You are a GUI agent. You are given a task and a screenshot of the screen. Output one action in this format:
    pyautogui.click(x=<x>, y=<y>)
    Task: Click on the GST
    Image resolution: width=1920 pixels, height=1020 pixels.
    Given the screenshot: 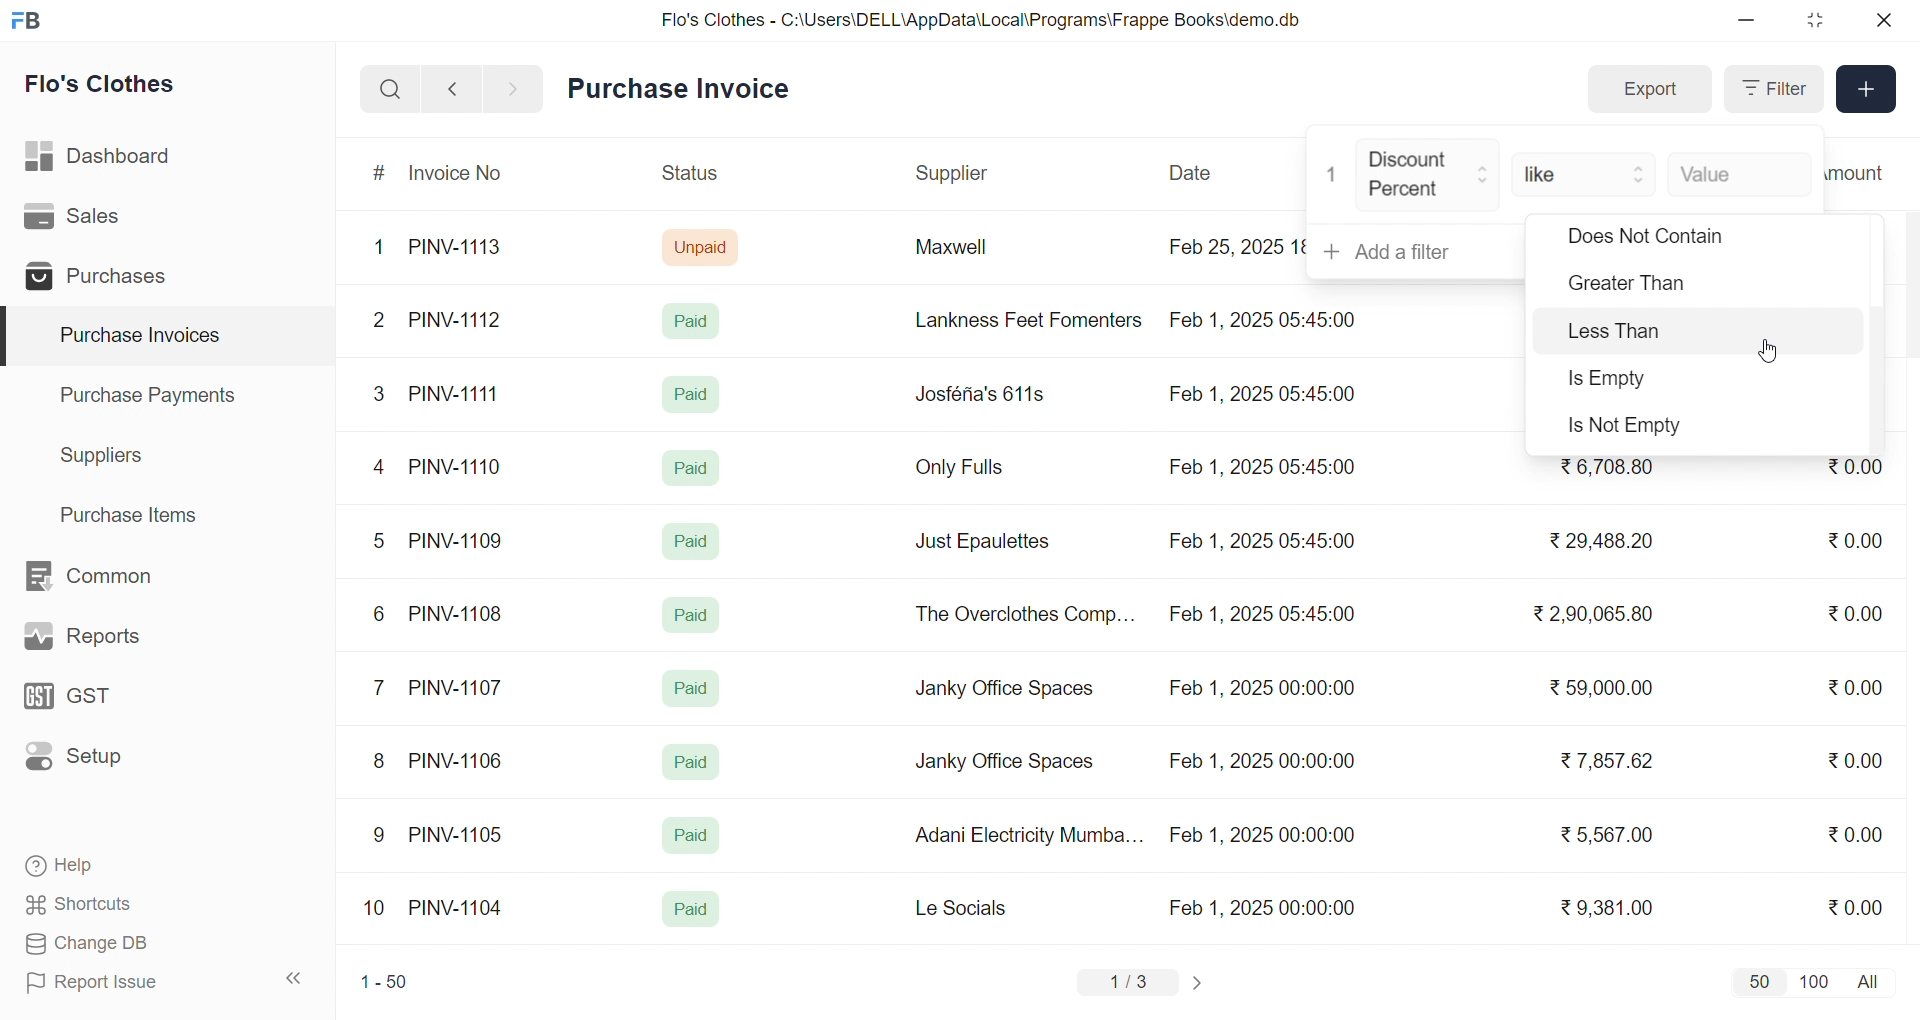 What is the action you would take?
    pyautogui.click(x=104, y=702)
    